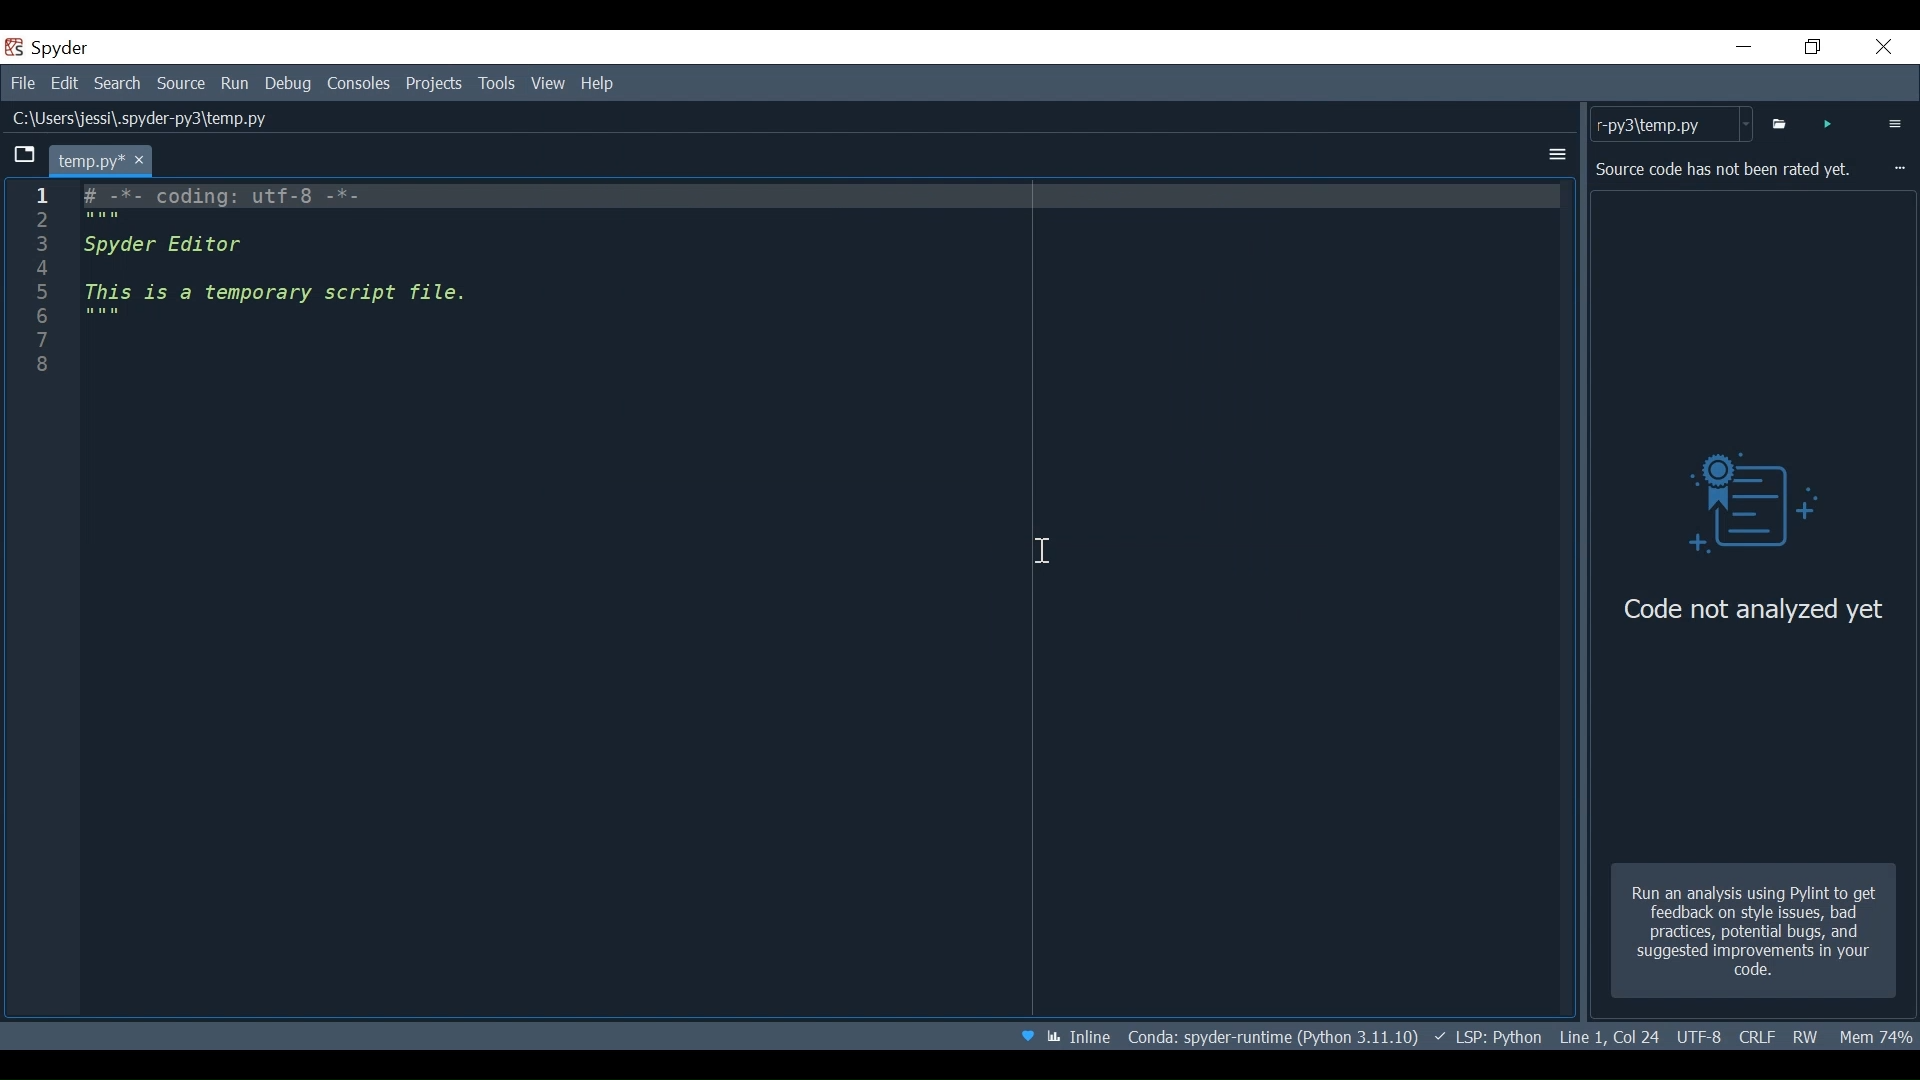 Image resolution: width=1920 pixels, height=1080 pixels. What do you see at coordinates (361, 84) in the screenshot?
I see `Consoles` at bounding box center [361, 84].